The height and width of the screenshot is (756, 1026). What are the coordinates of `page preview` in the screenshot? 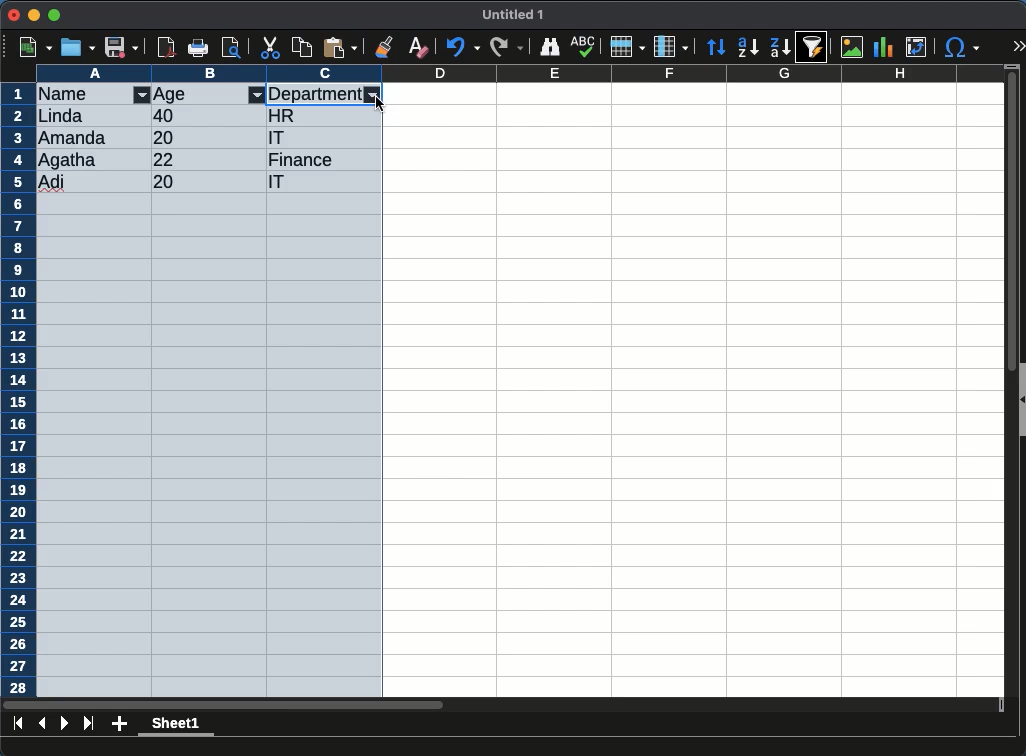 It's located at (235, 47).